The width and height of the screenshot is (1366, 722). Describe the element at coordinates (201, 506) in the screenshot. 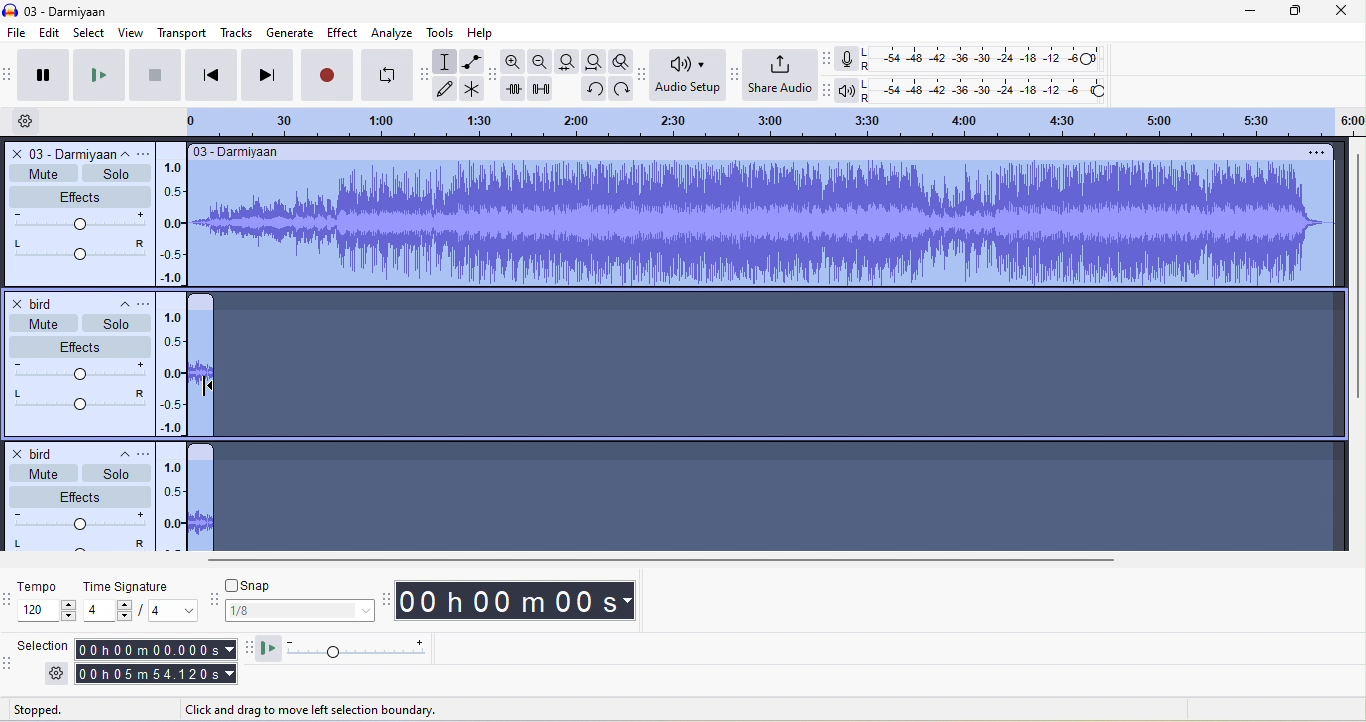

I see `record audio` at that location.